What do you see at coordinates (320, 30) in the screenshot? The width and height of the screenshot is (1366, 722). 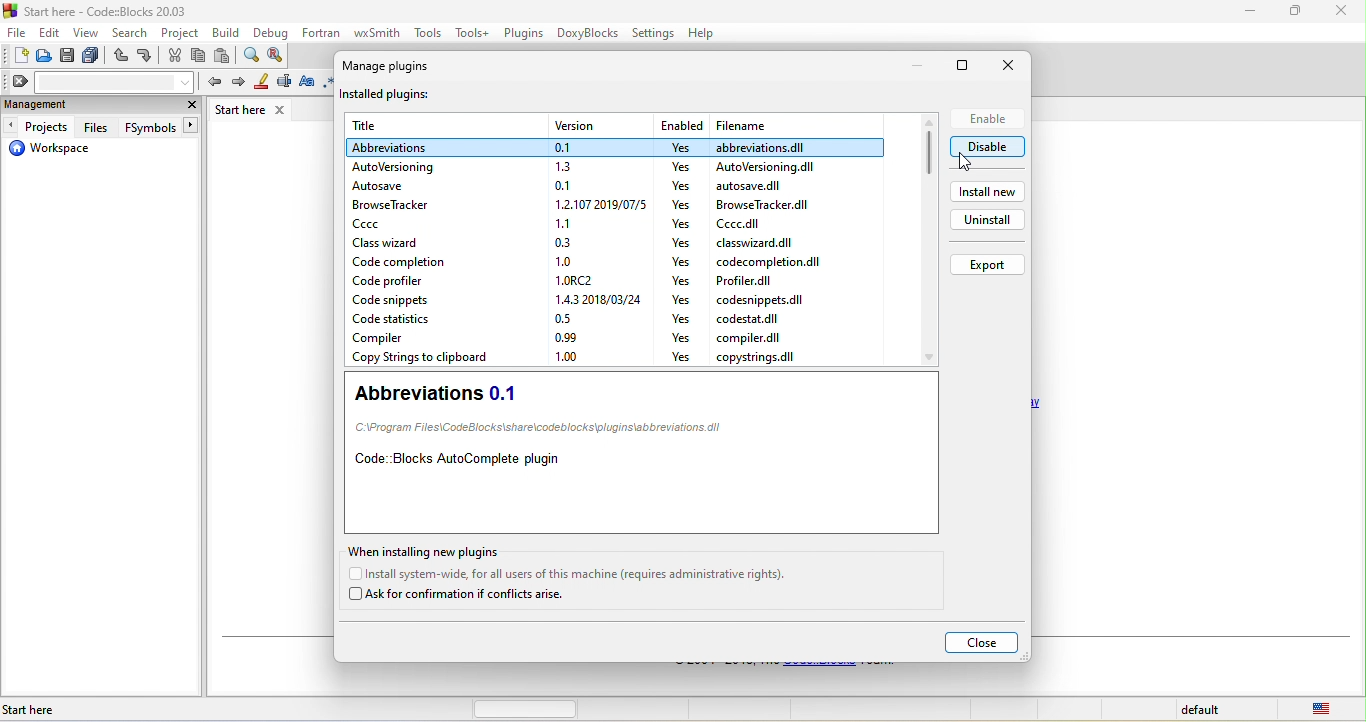 I see `fortran` at bounding box center [320, 30].